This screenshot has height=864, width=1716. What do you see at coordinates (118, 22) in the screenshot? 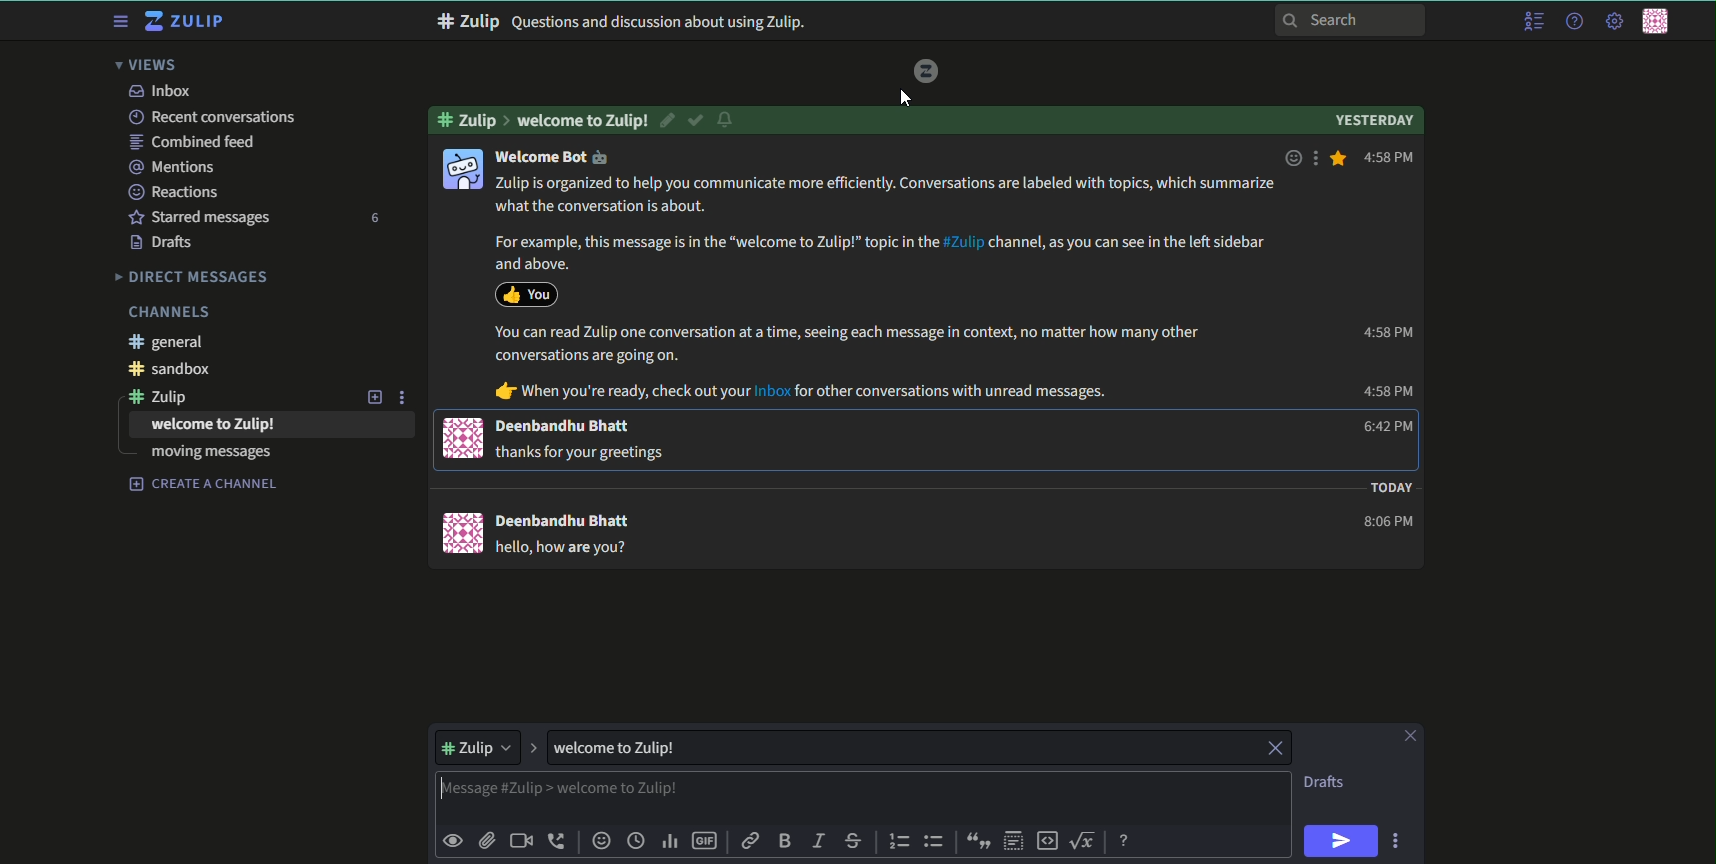
I see `menu` at bounding box center [118, 22].